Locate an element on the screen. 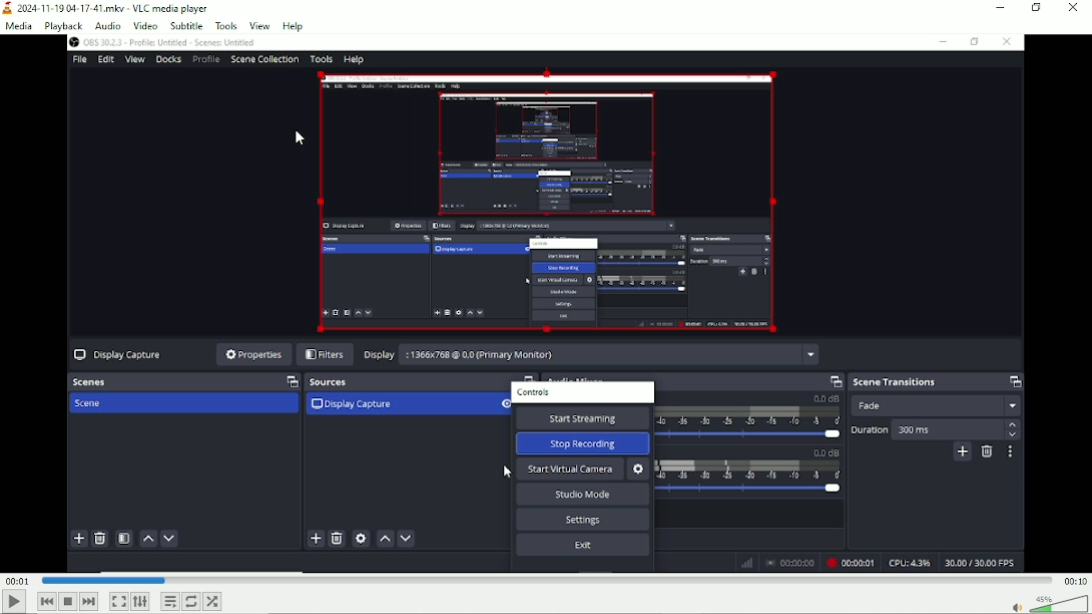  Stop playlist is located at coordinates (68, 601).